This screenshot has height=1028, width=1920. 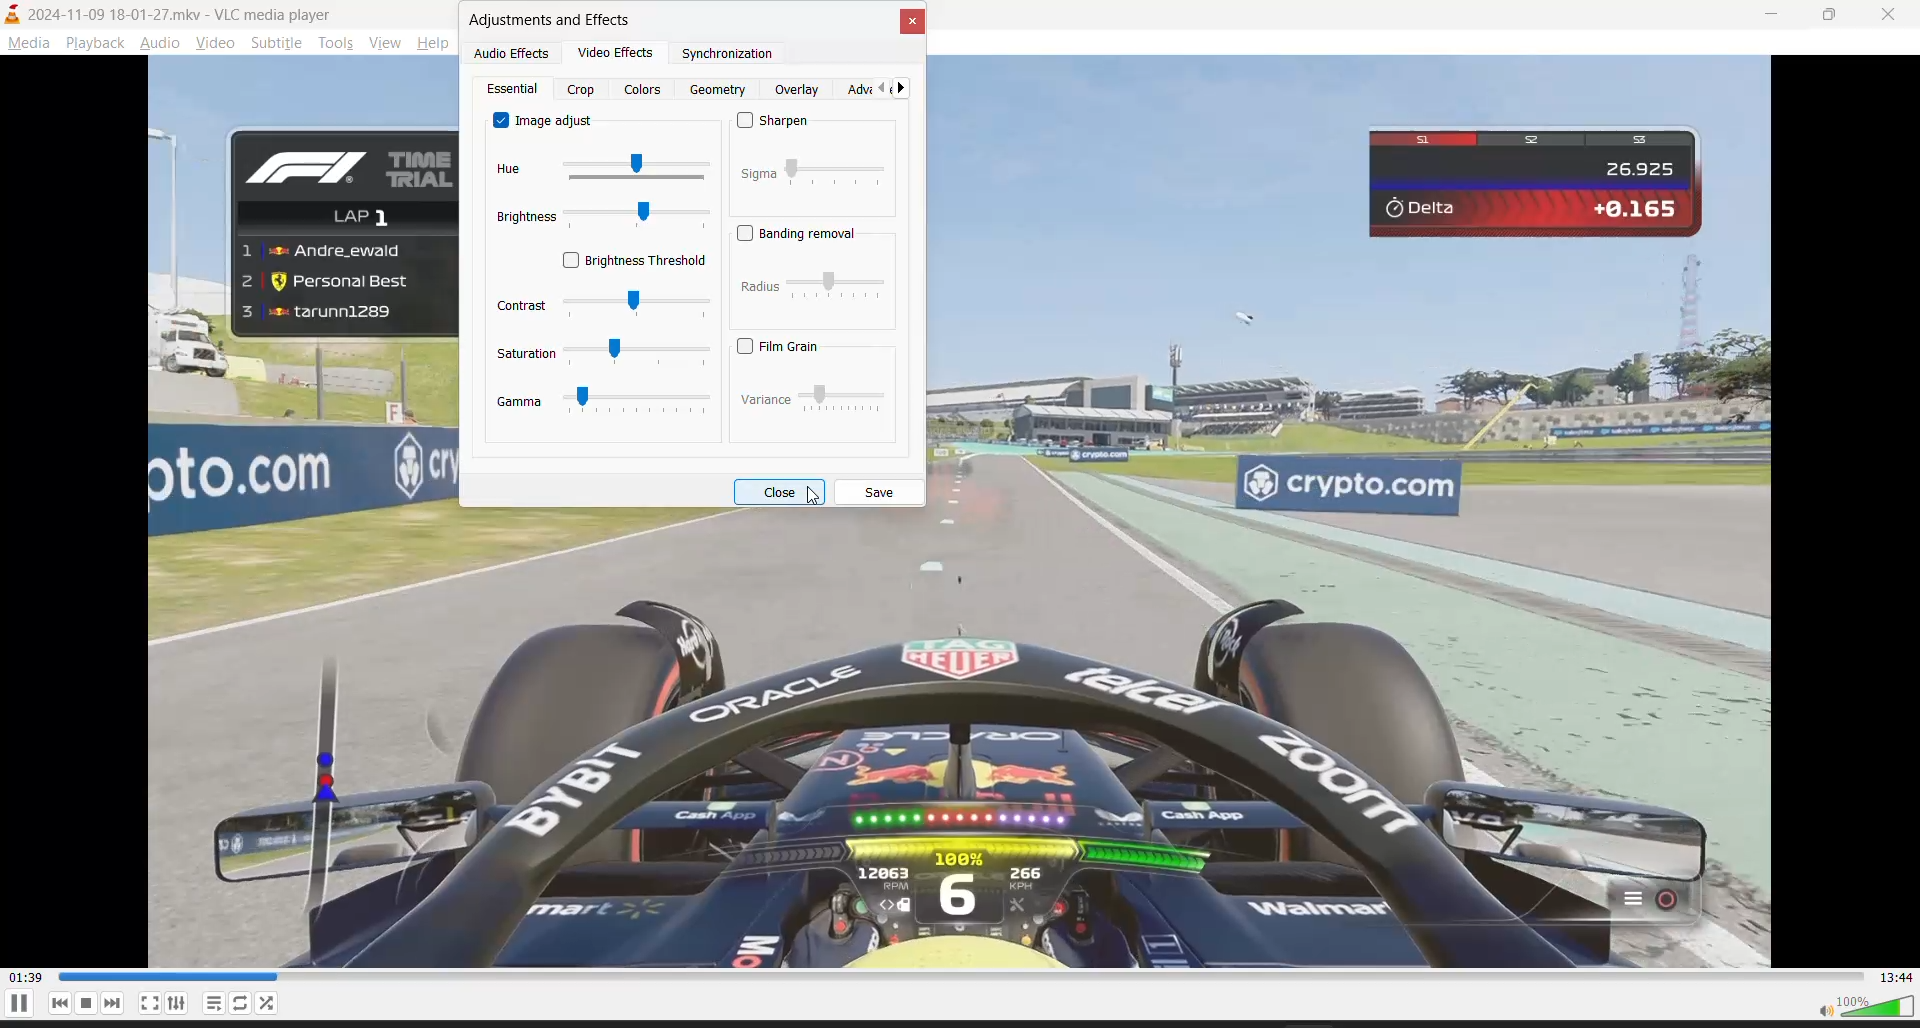 What do you see at coordinates (384, 45) in the screenshot?
I see `view` at bounding box center [384, 45].